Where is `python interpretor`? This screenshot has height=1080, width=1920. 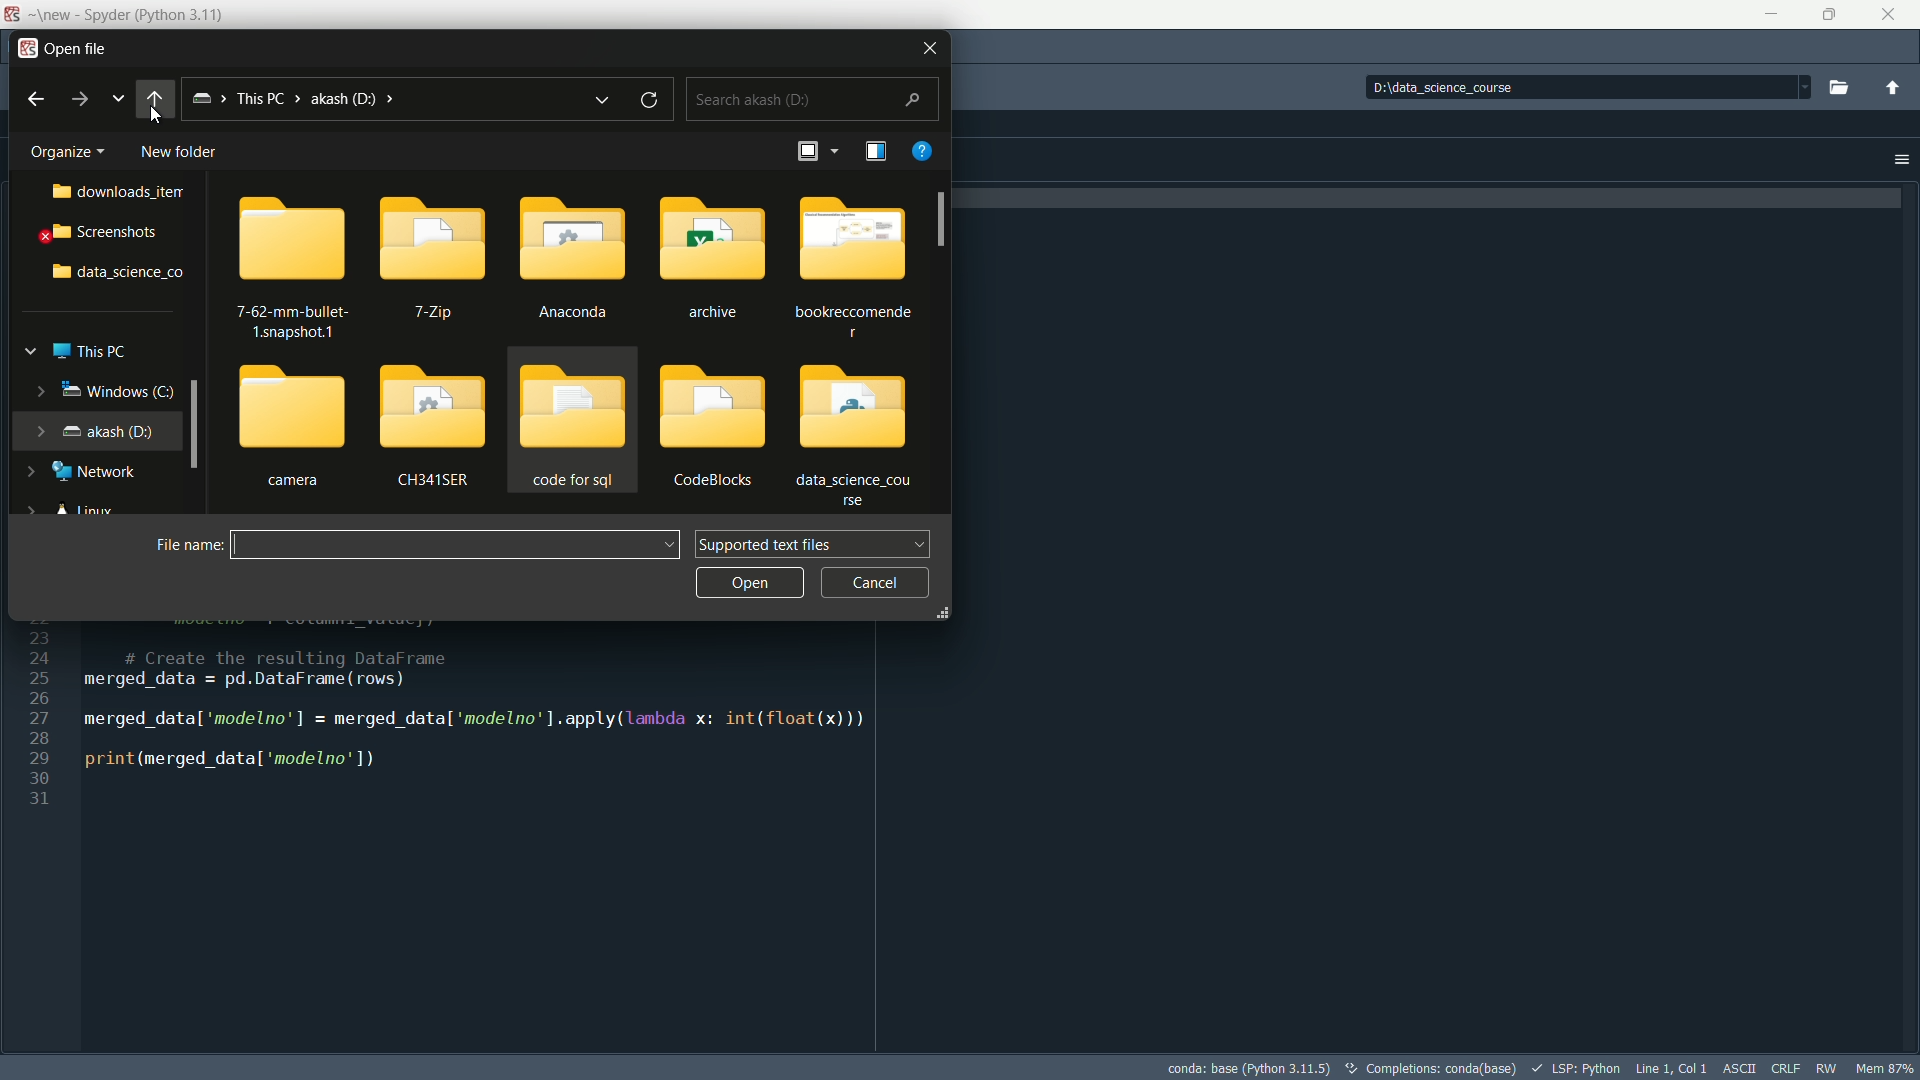
python interpretor is located at coordinates (1246, 1068).